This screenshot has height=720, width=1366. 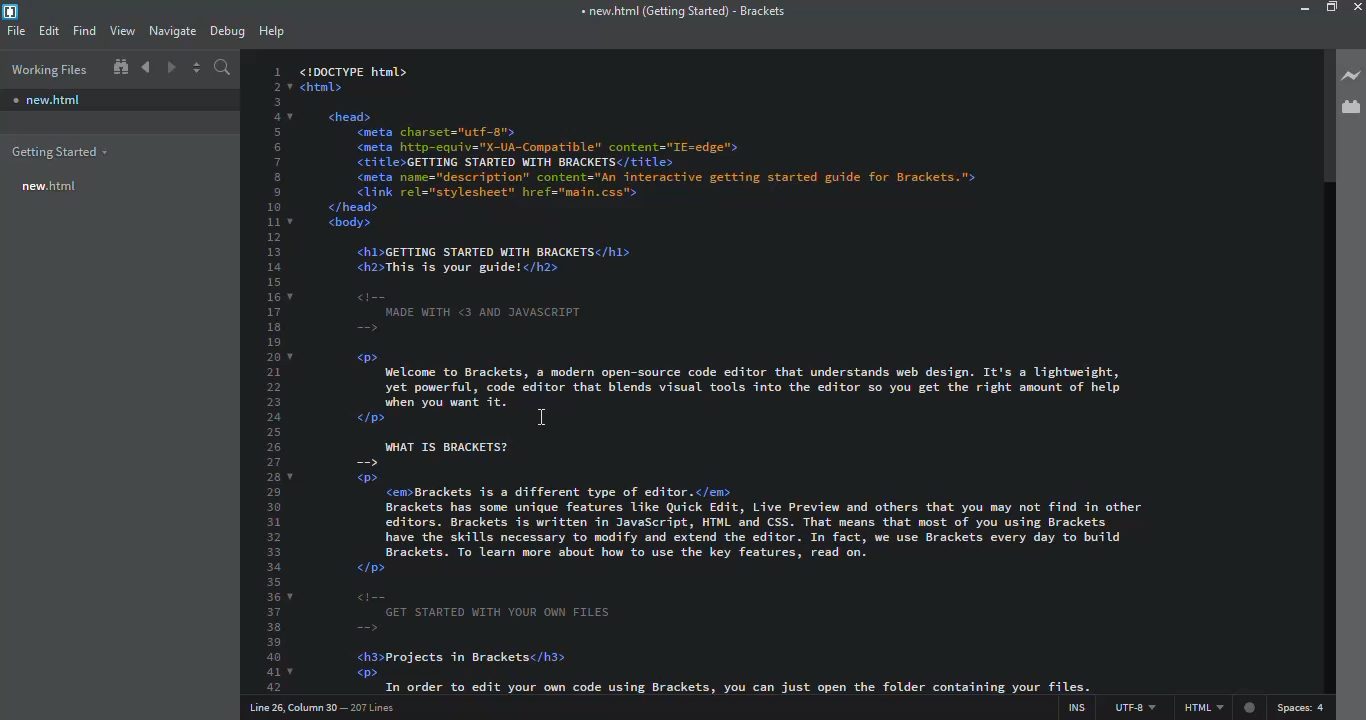 I want to click on minimize, so click(x=1306, y=9).